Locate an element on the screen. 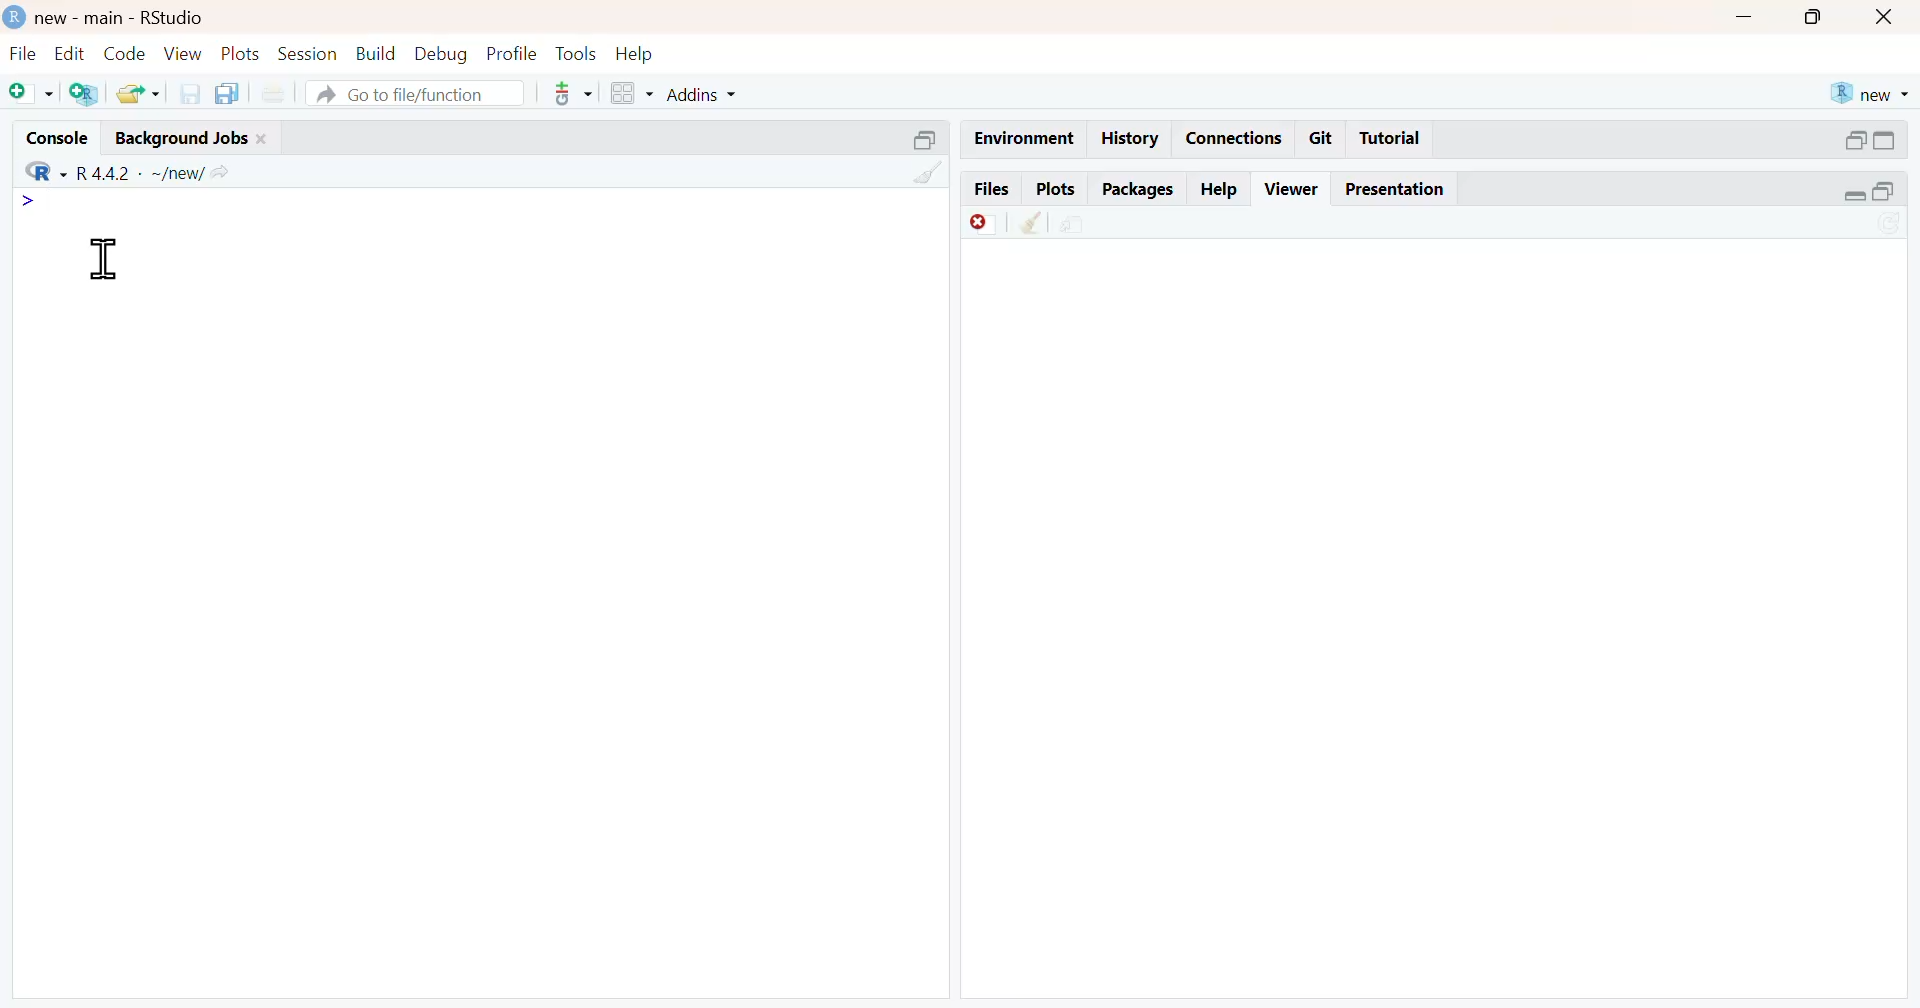  viewer is located at coordinates (1293, 190).